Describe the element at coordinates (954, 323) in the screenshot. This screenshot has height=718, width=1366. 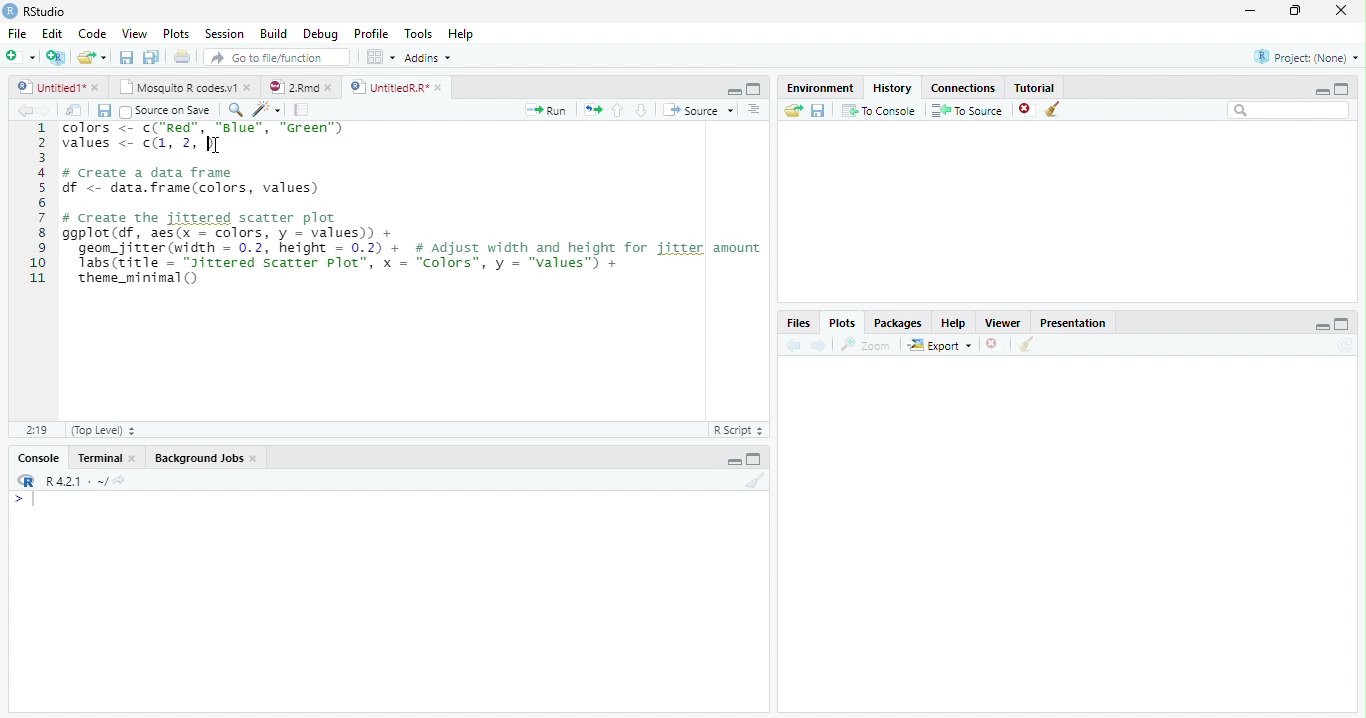
I see `Help` at that location.